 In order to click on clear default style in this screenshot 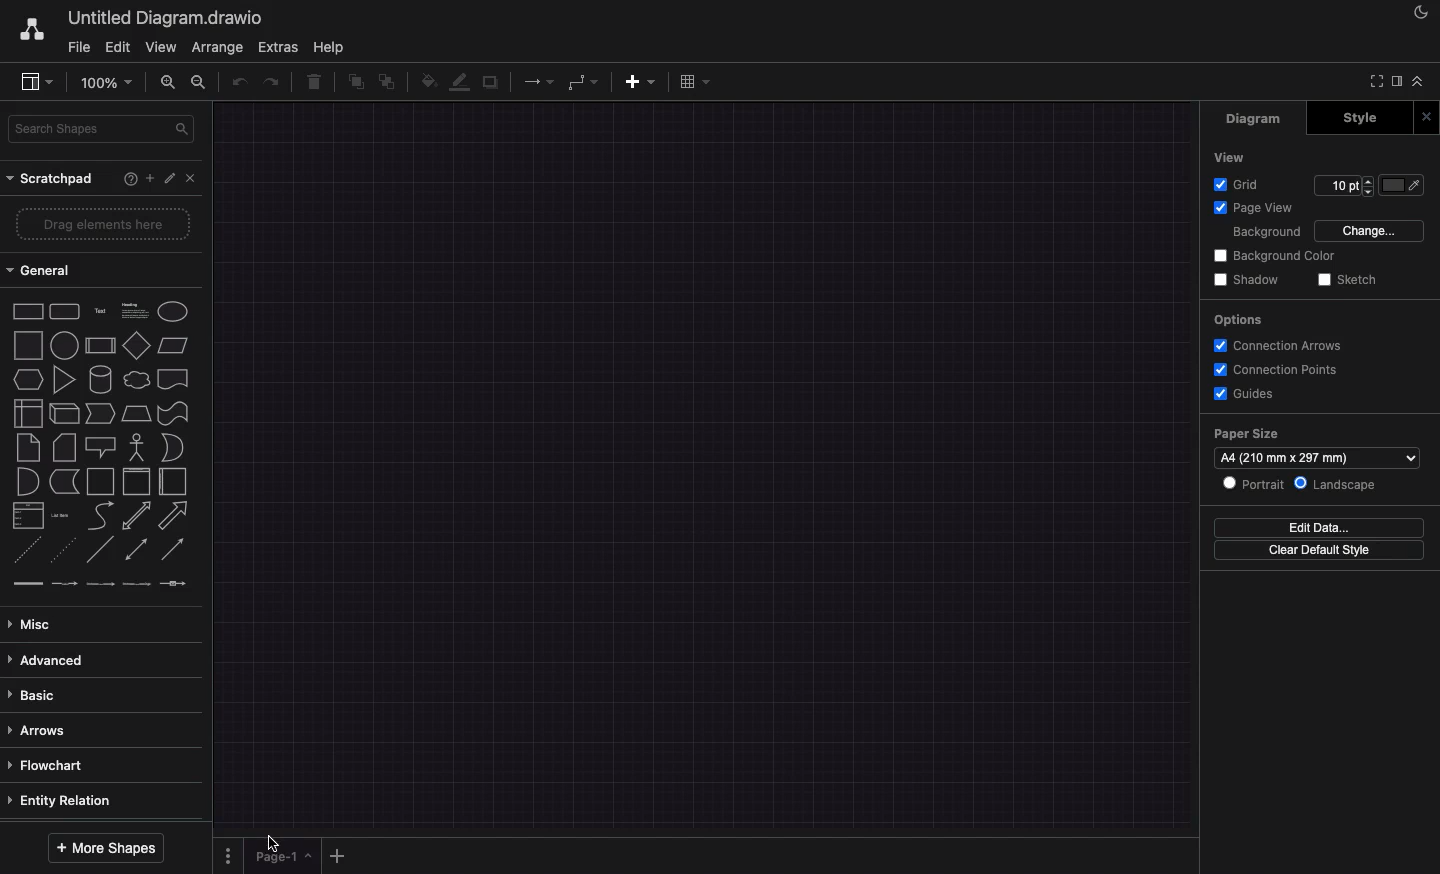, I will do `click(1319, 550)`.